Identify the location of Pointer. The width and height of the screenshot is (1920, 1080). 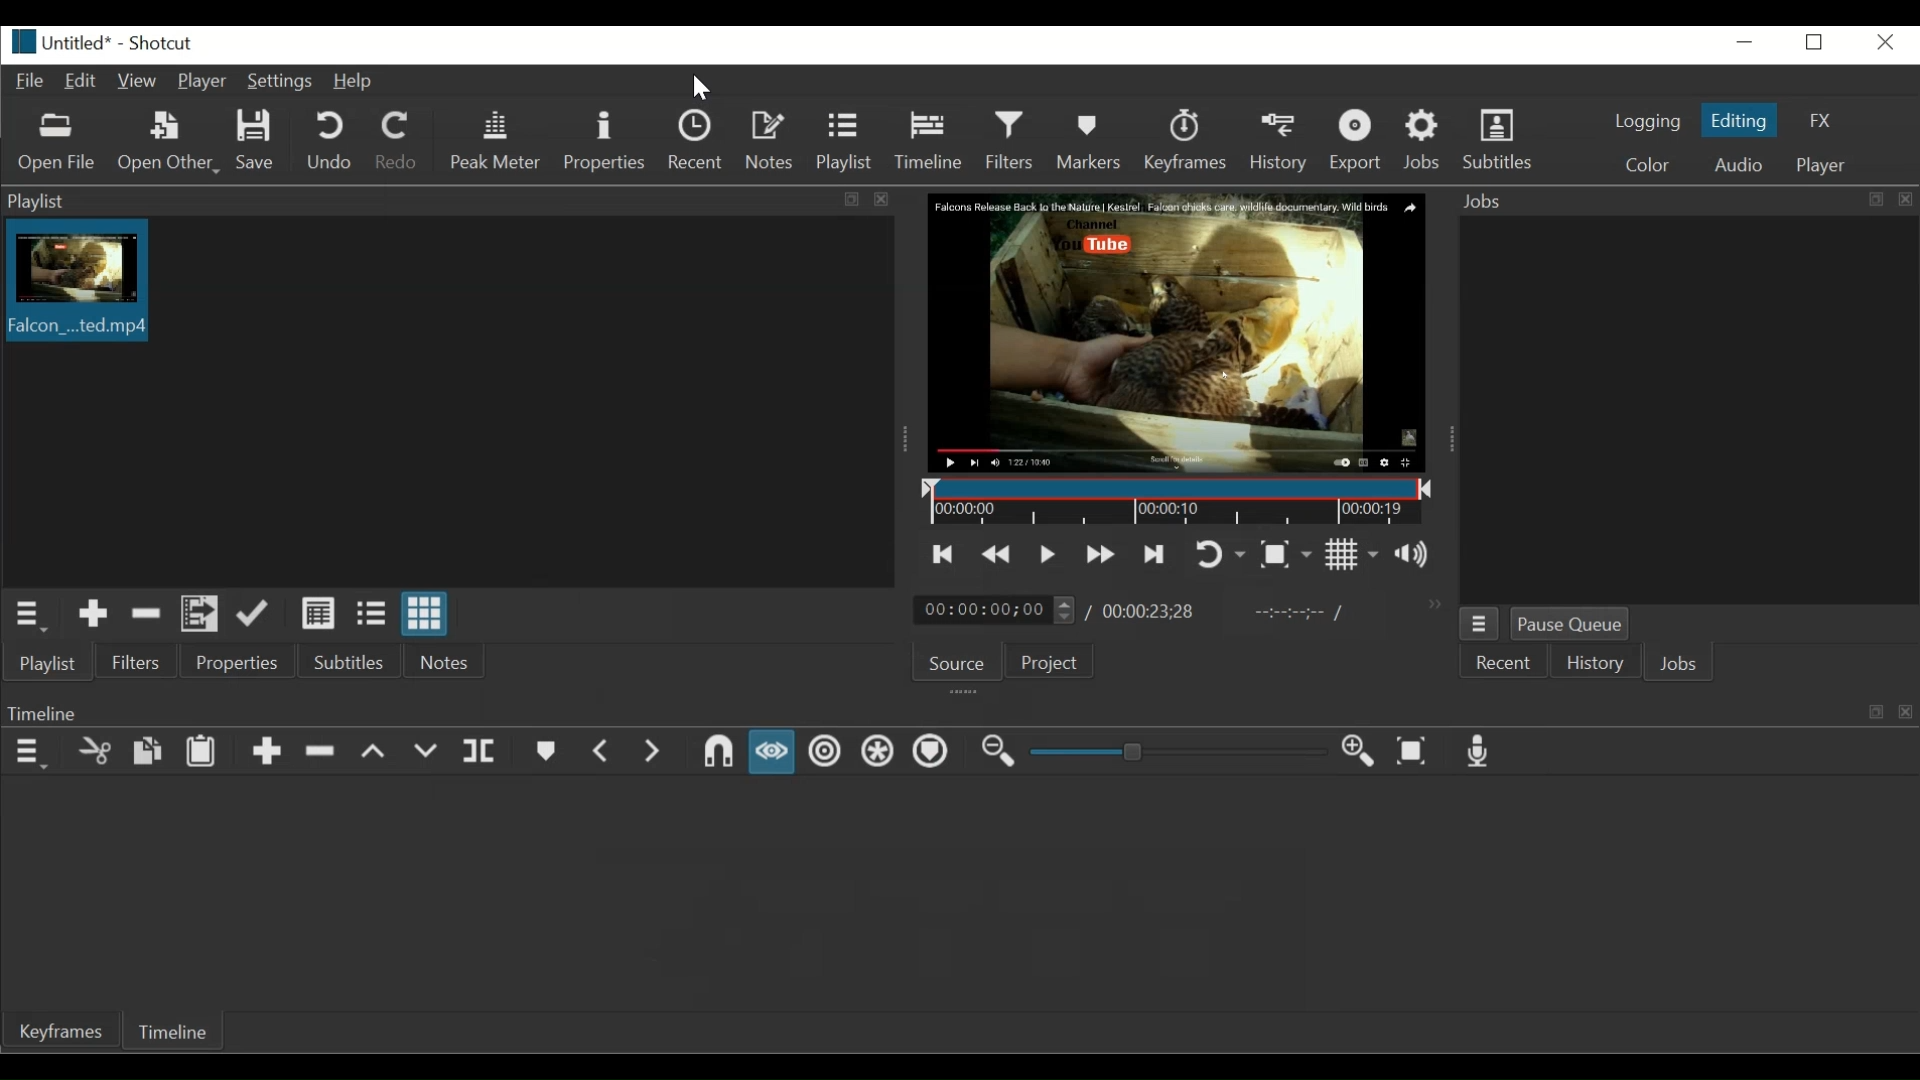
(704, 86).